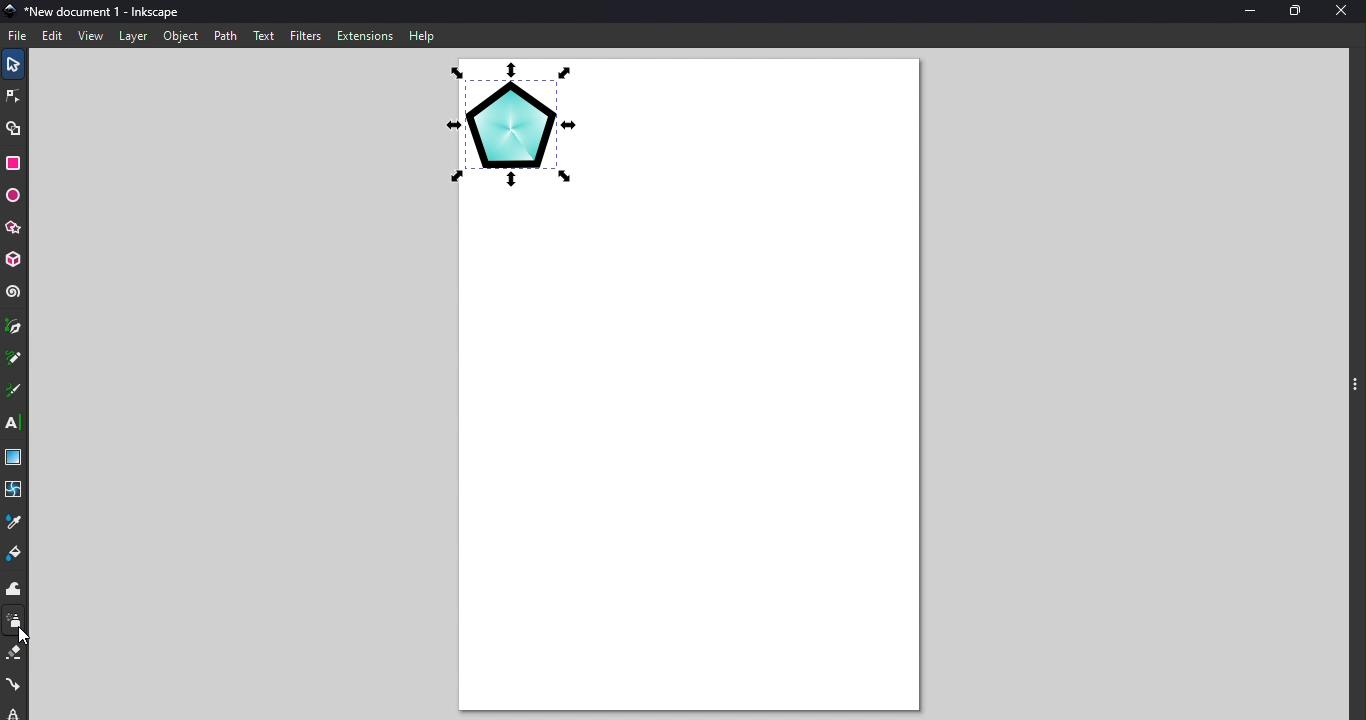 Image resolution: width=1366 pixels, height=720 pixels. Describe the element at coordinates (14, 62) in the screenshot. I see `Selector tool` at that location.